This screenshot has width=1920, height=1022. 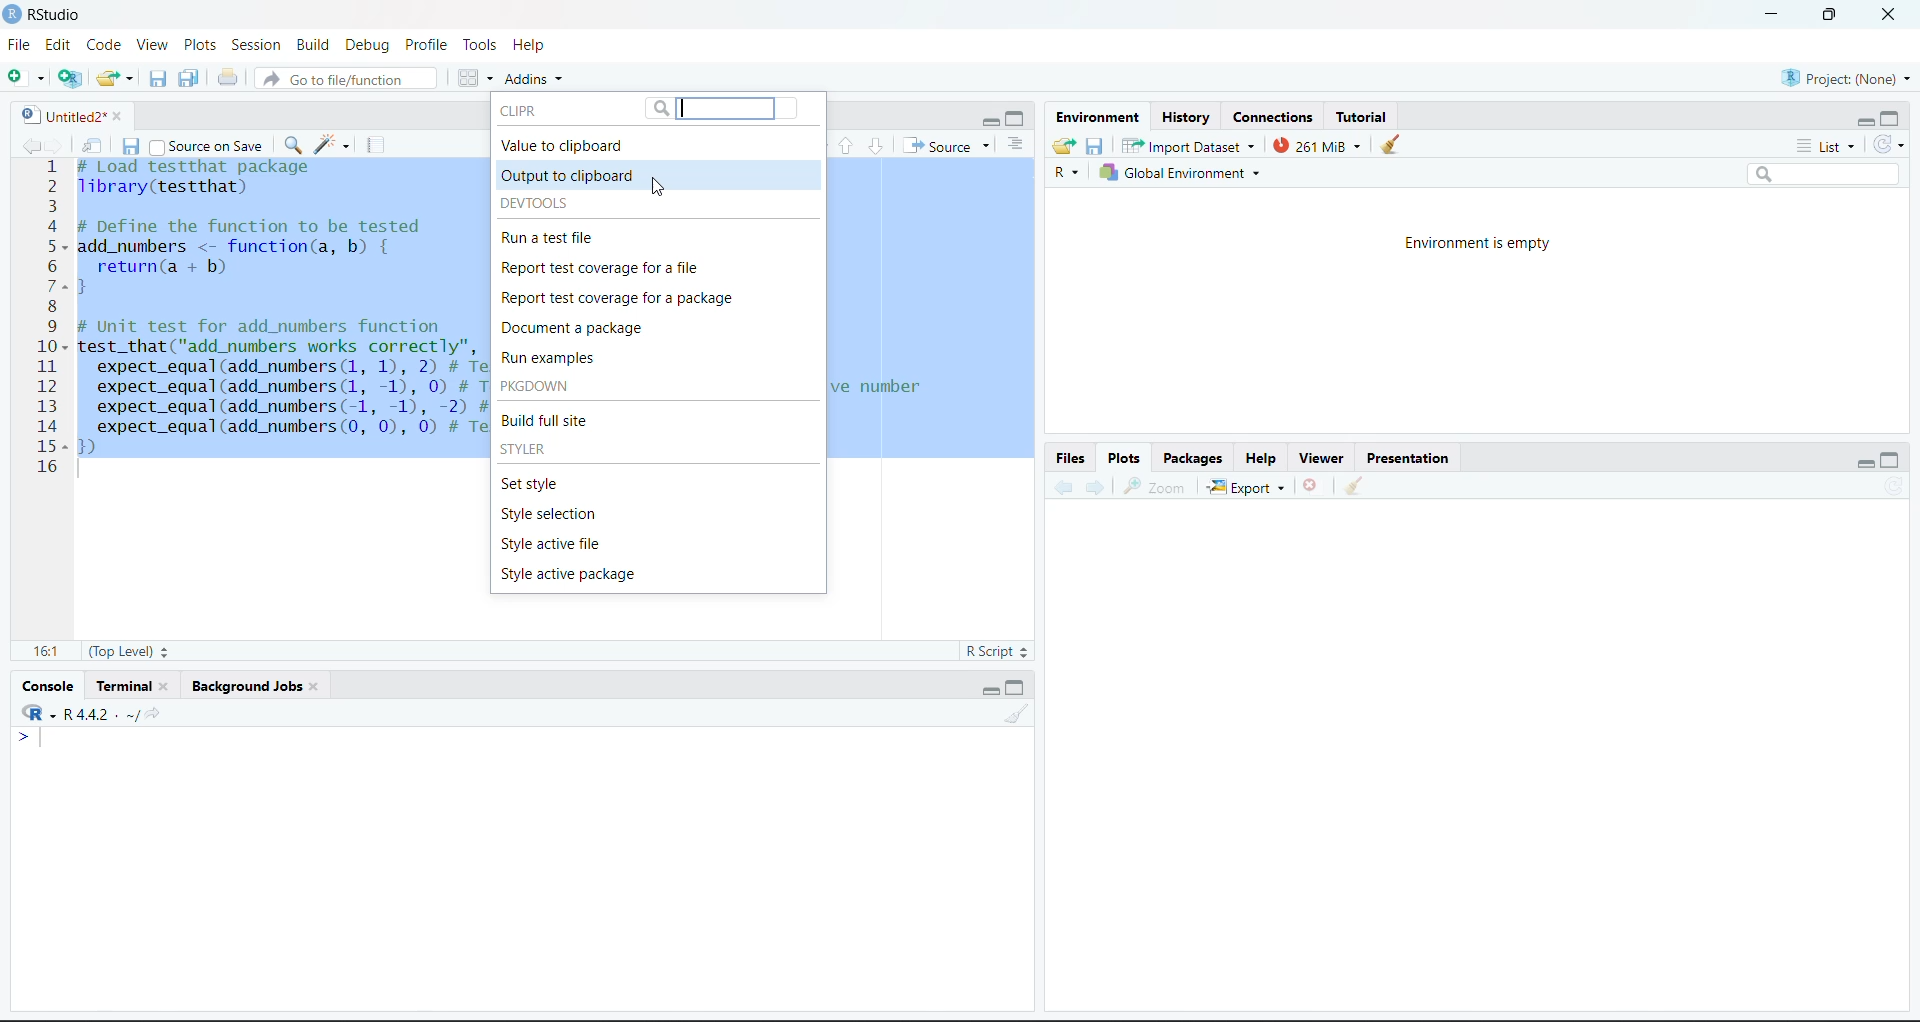 I want to click on Clear workspace, so click(x=1018, y=715).